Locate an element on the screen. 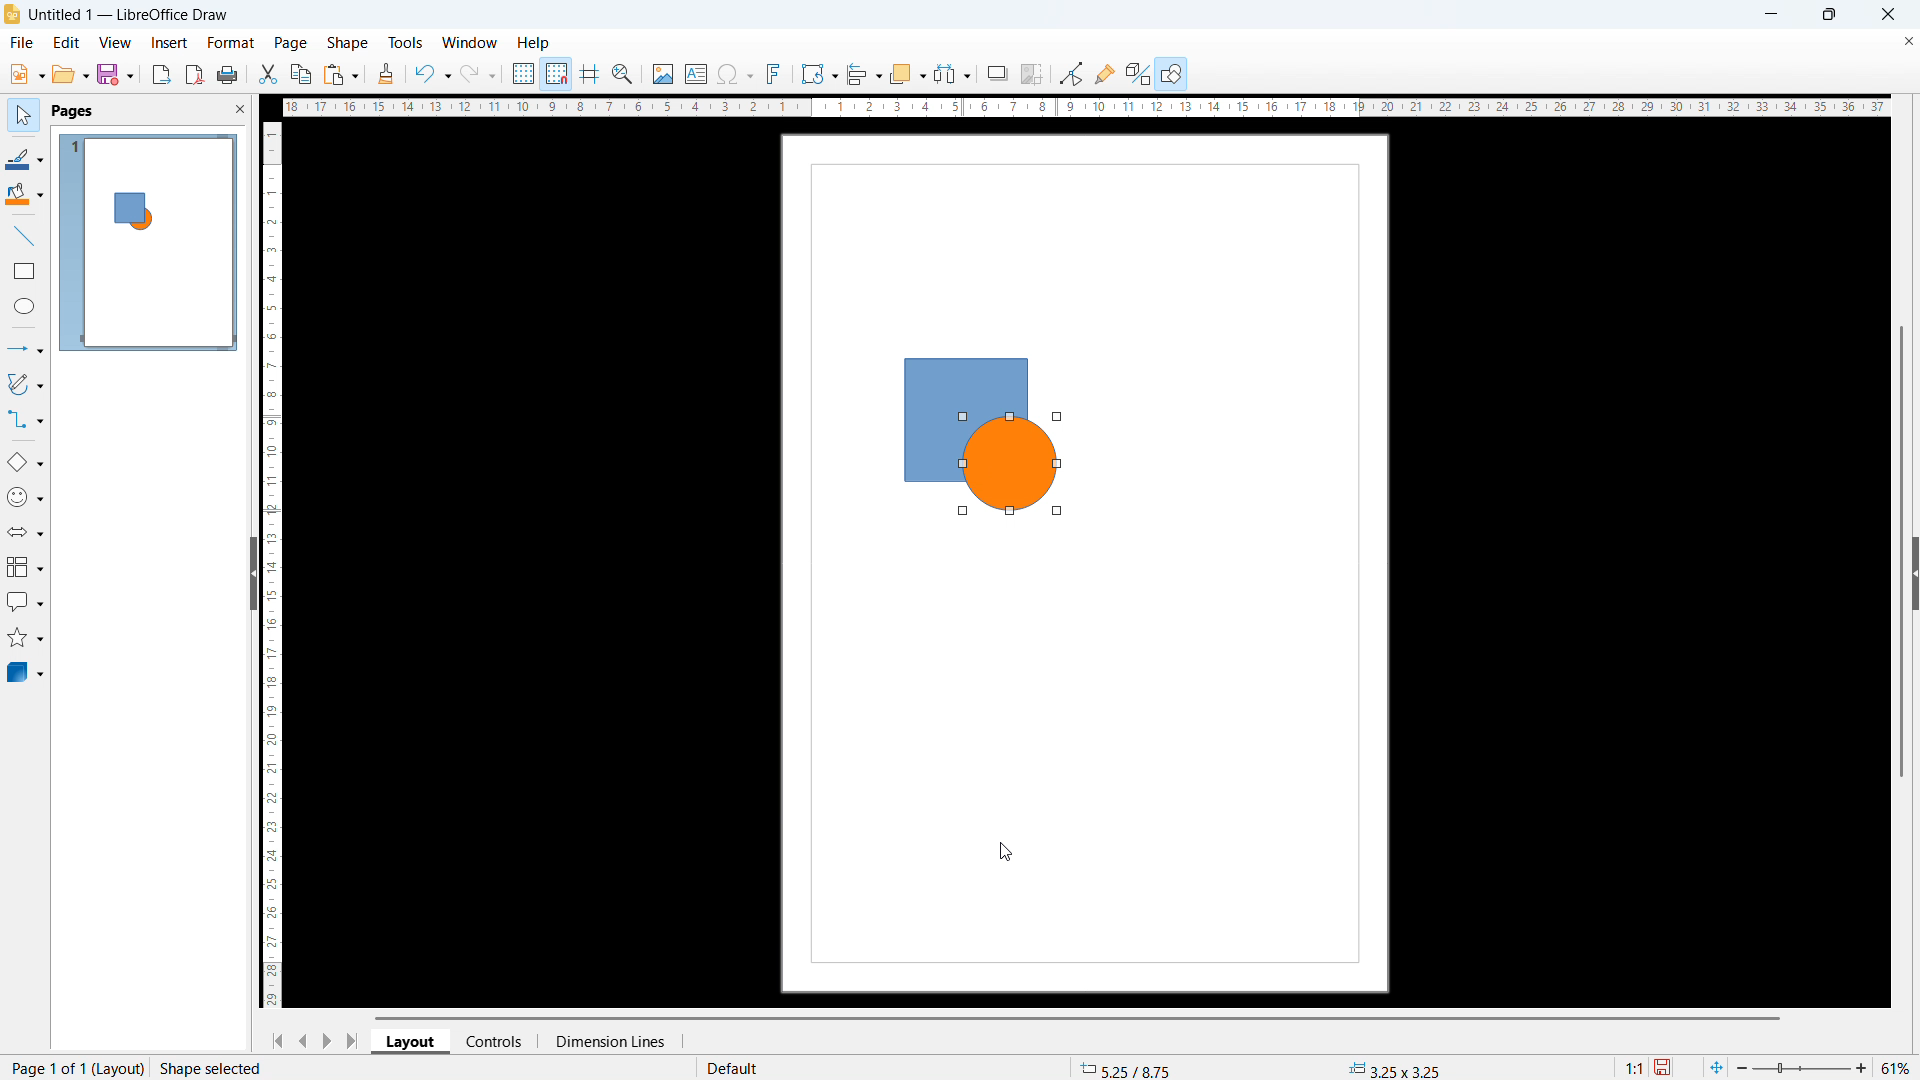  export is located at coordinates (162, 74).